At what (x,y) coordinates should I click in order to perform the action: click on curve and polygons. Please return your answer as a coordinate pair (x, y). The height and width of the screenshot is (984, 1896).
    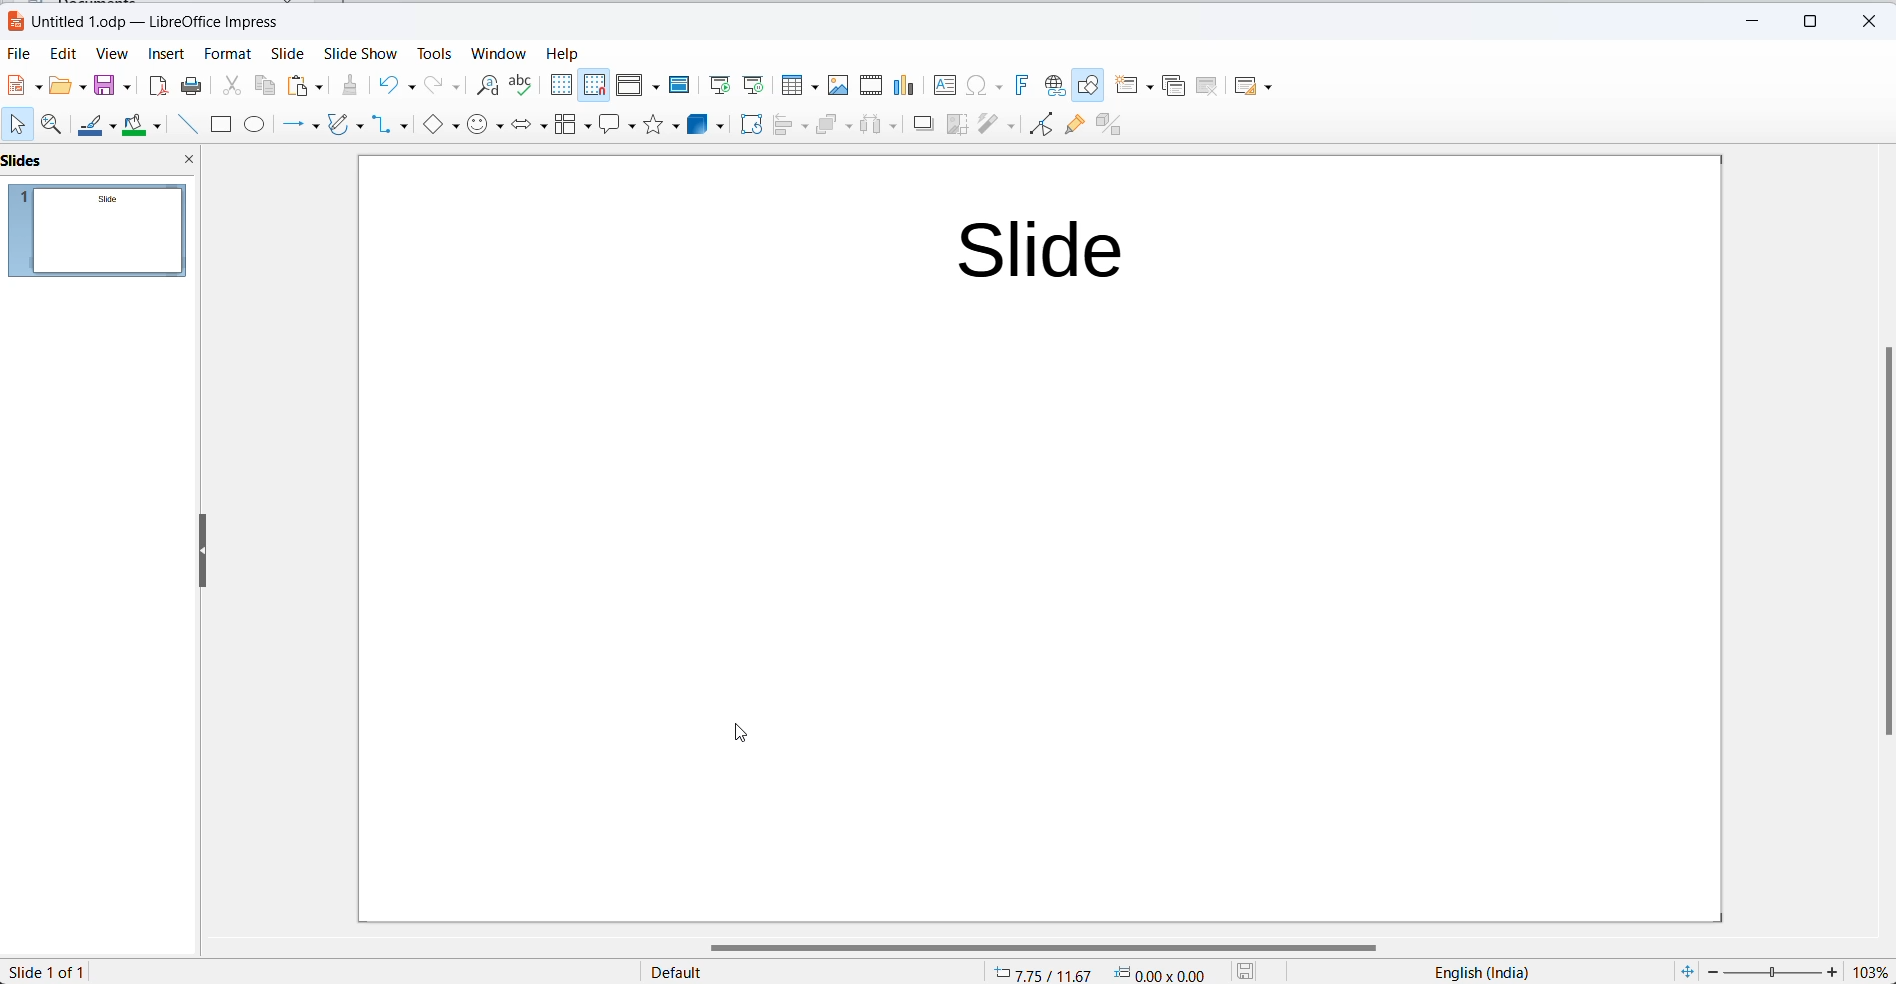
    Looking at the image, I should click on (347, 127).